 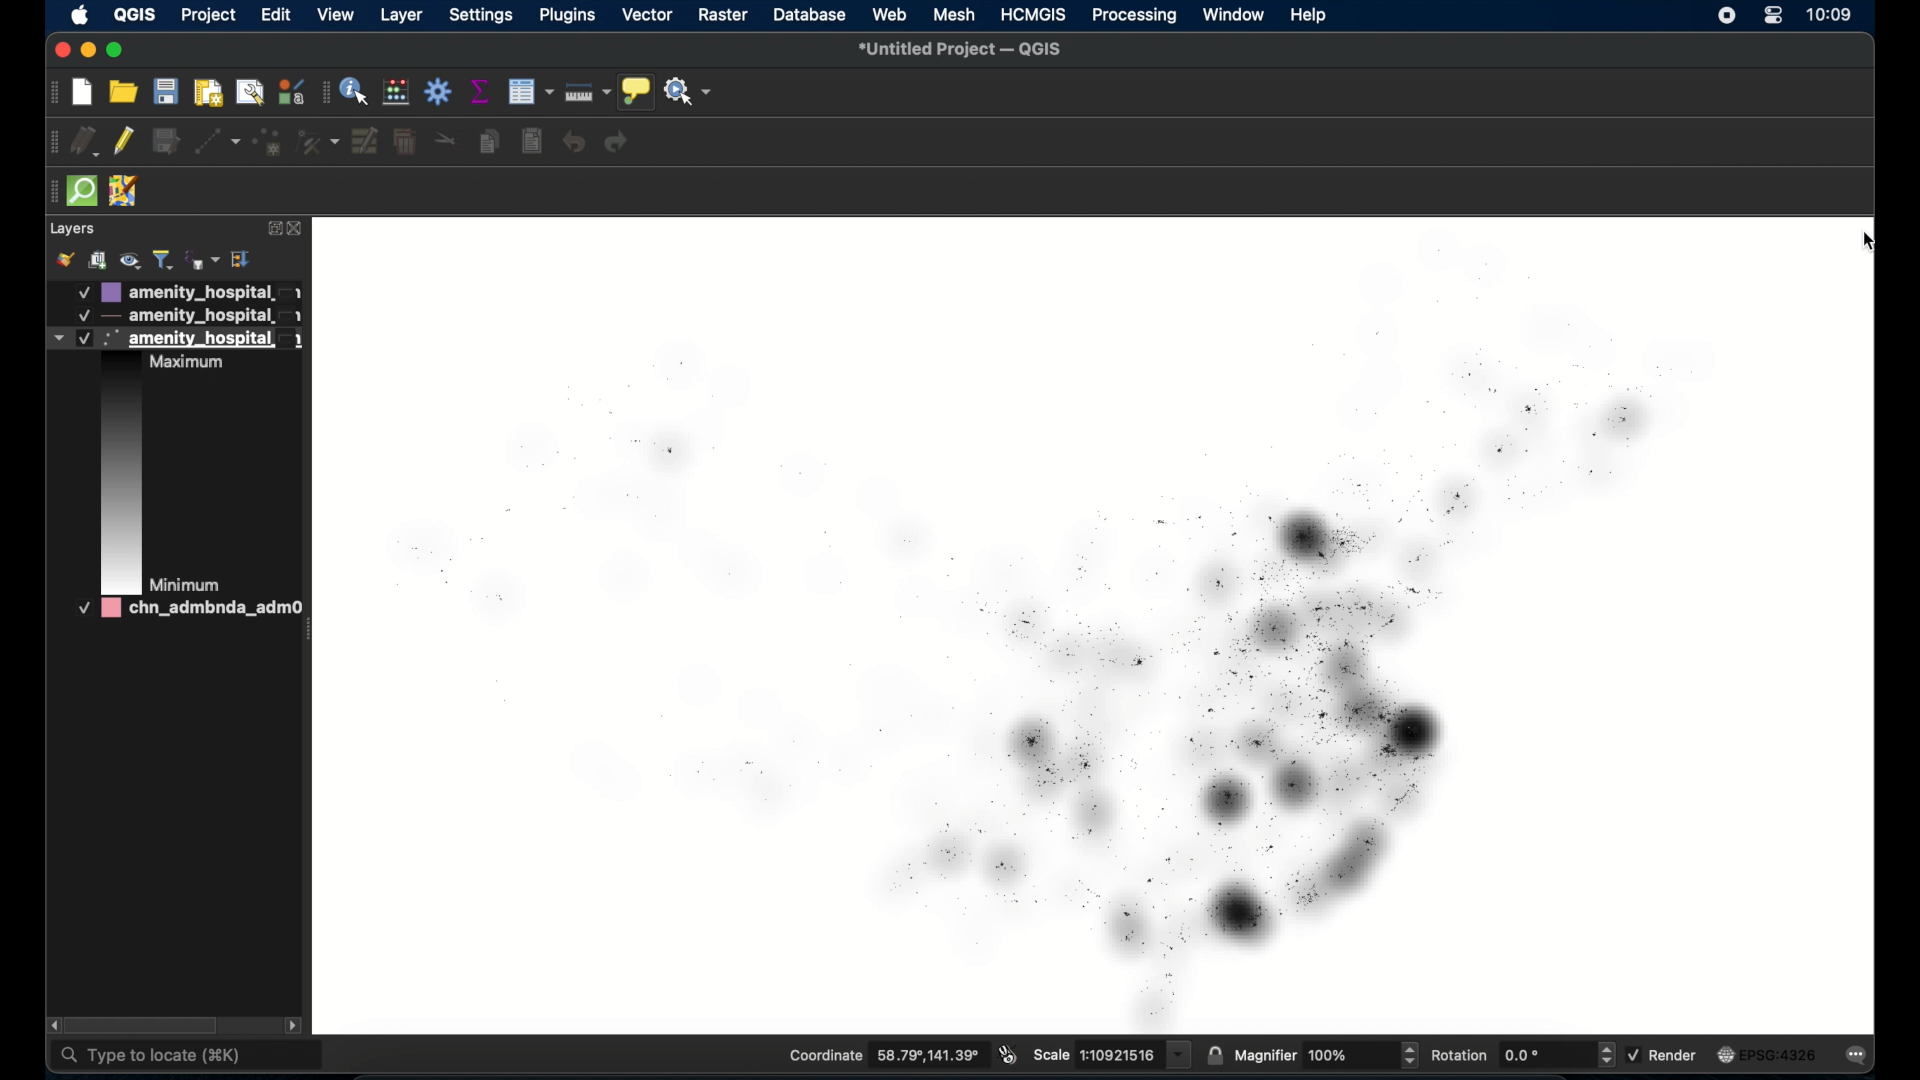 I want to click on open project, so click(x=122, y=92).